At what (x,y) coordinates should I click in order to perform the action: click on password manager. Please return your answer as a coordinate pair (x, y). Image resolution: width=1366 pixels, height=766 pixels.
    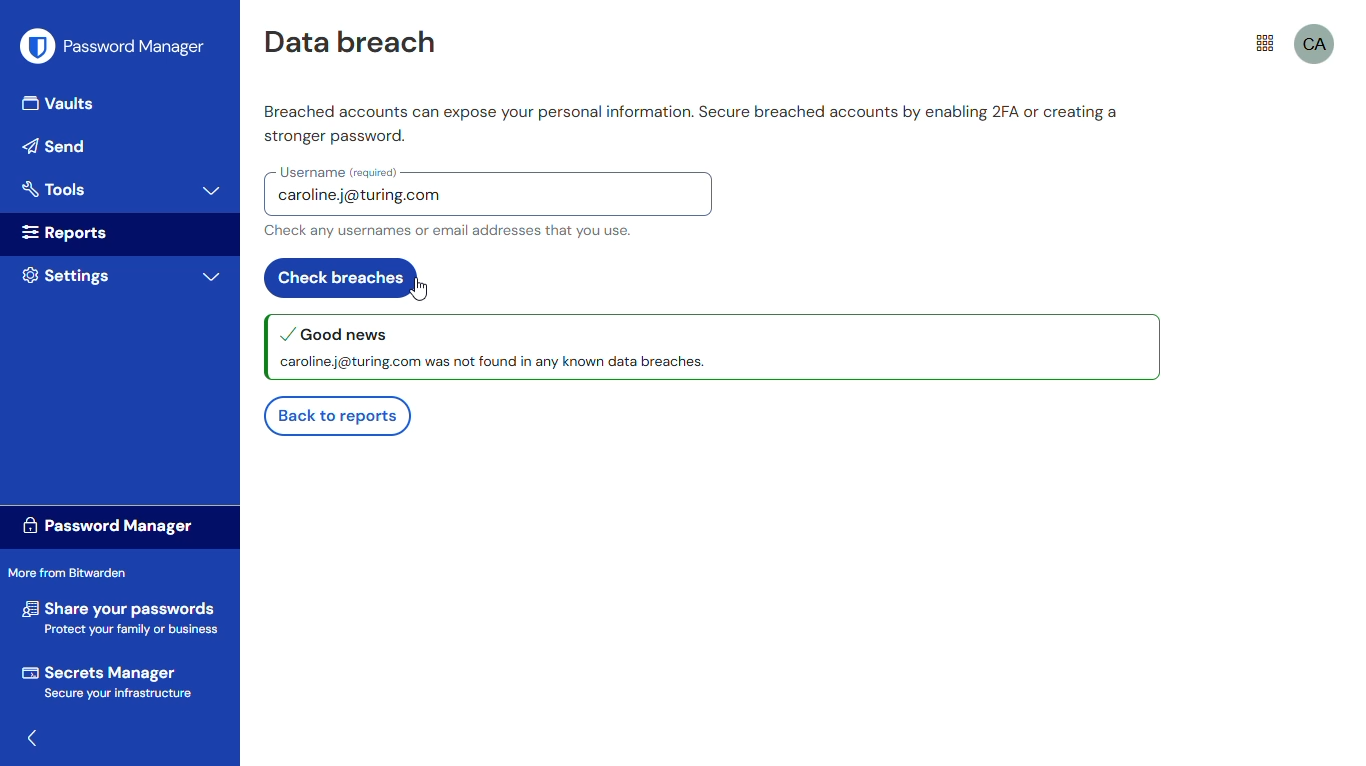
    Looking at the image, I should click on (105, 525).